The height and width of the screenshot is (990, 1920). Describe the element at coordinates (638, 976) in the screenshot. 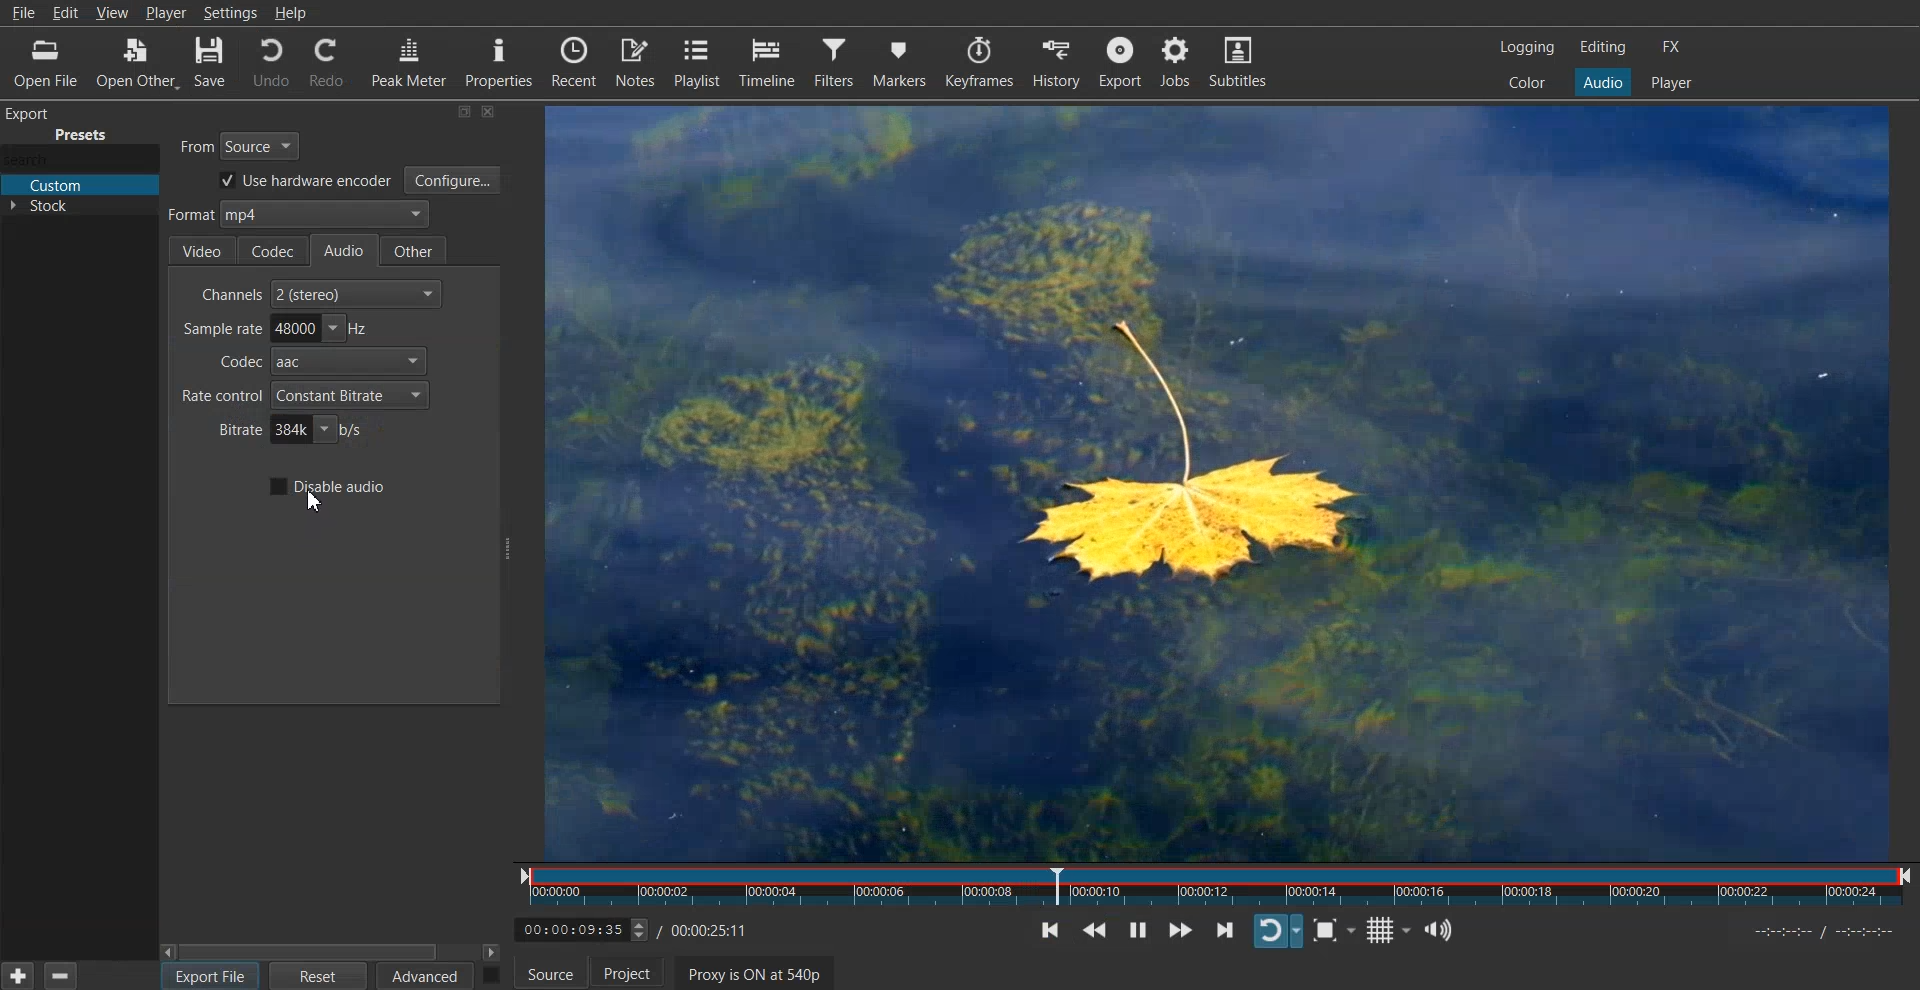

I see `Project` at that location.